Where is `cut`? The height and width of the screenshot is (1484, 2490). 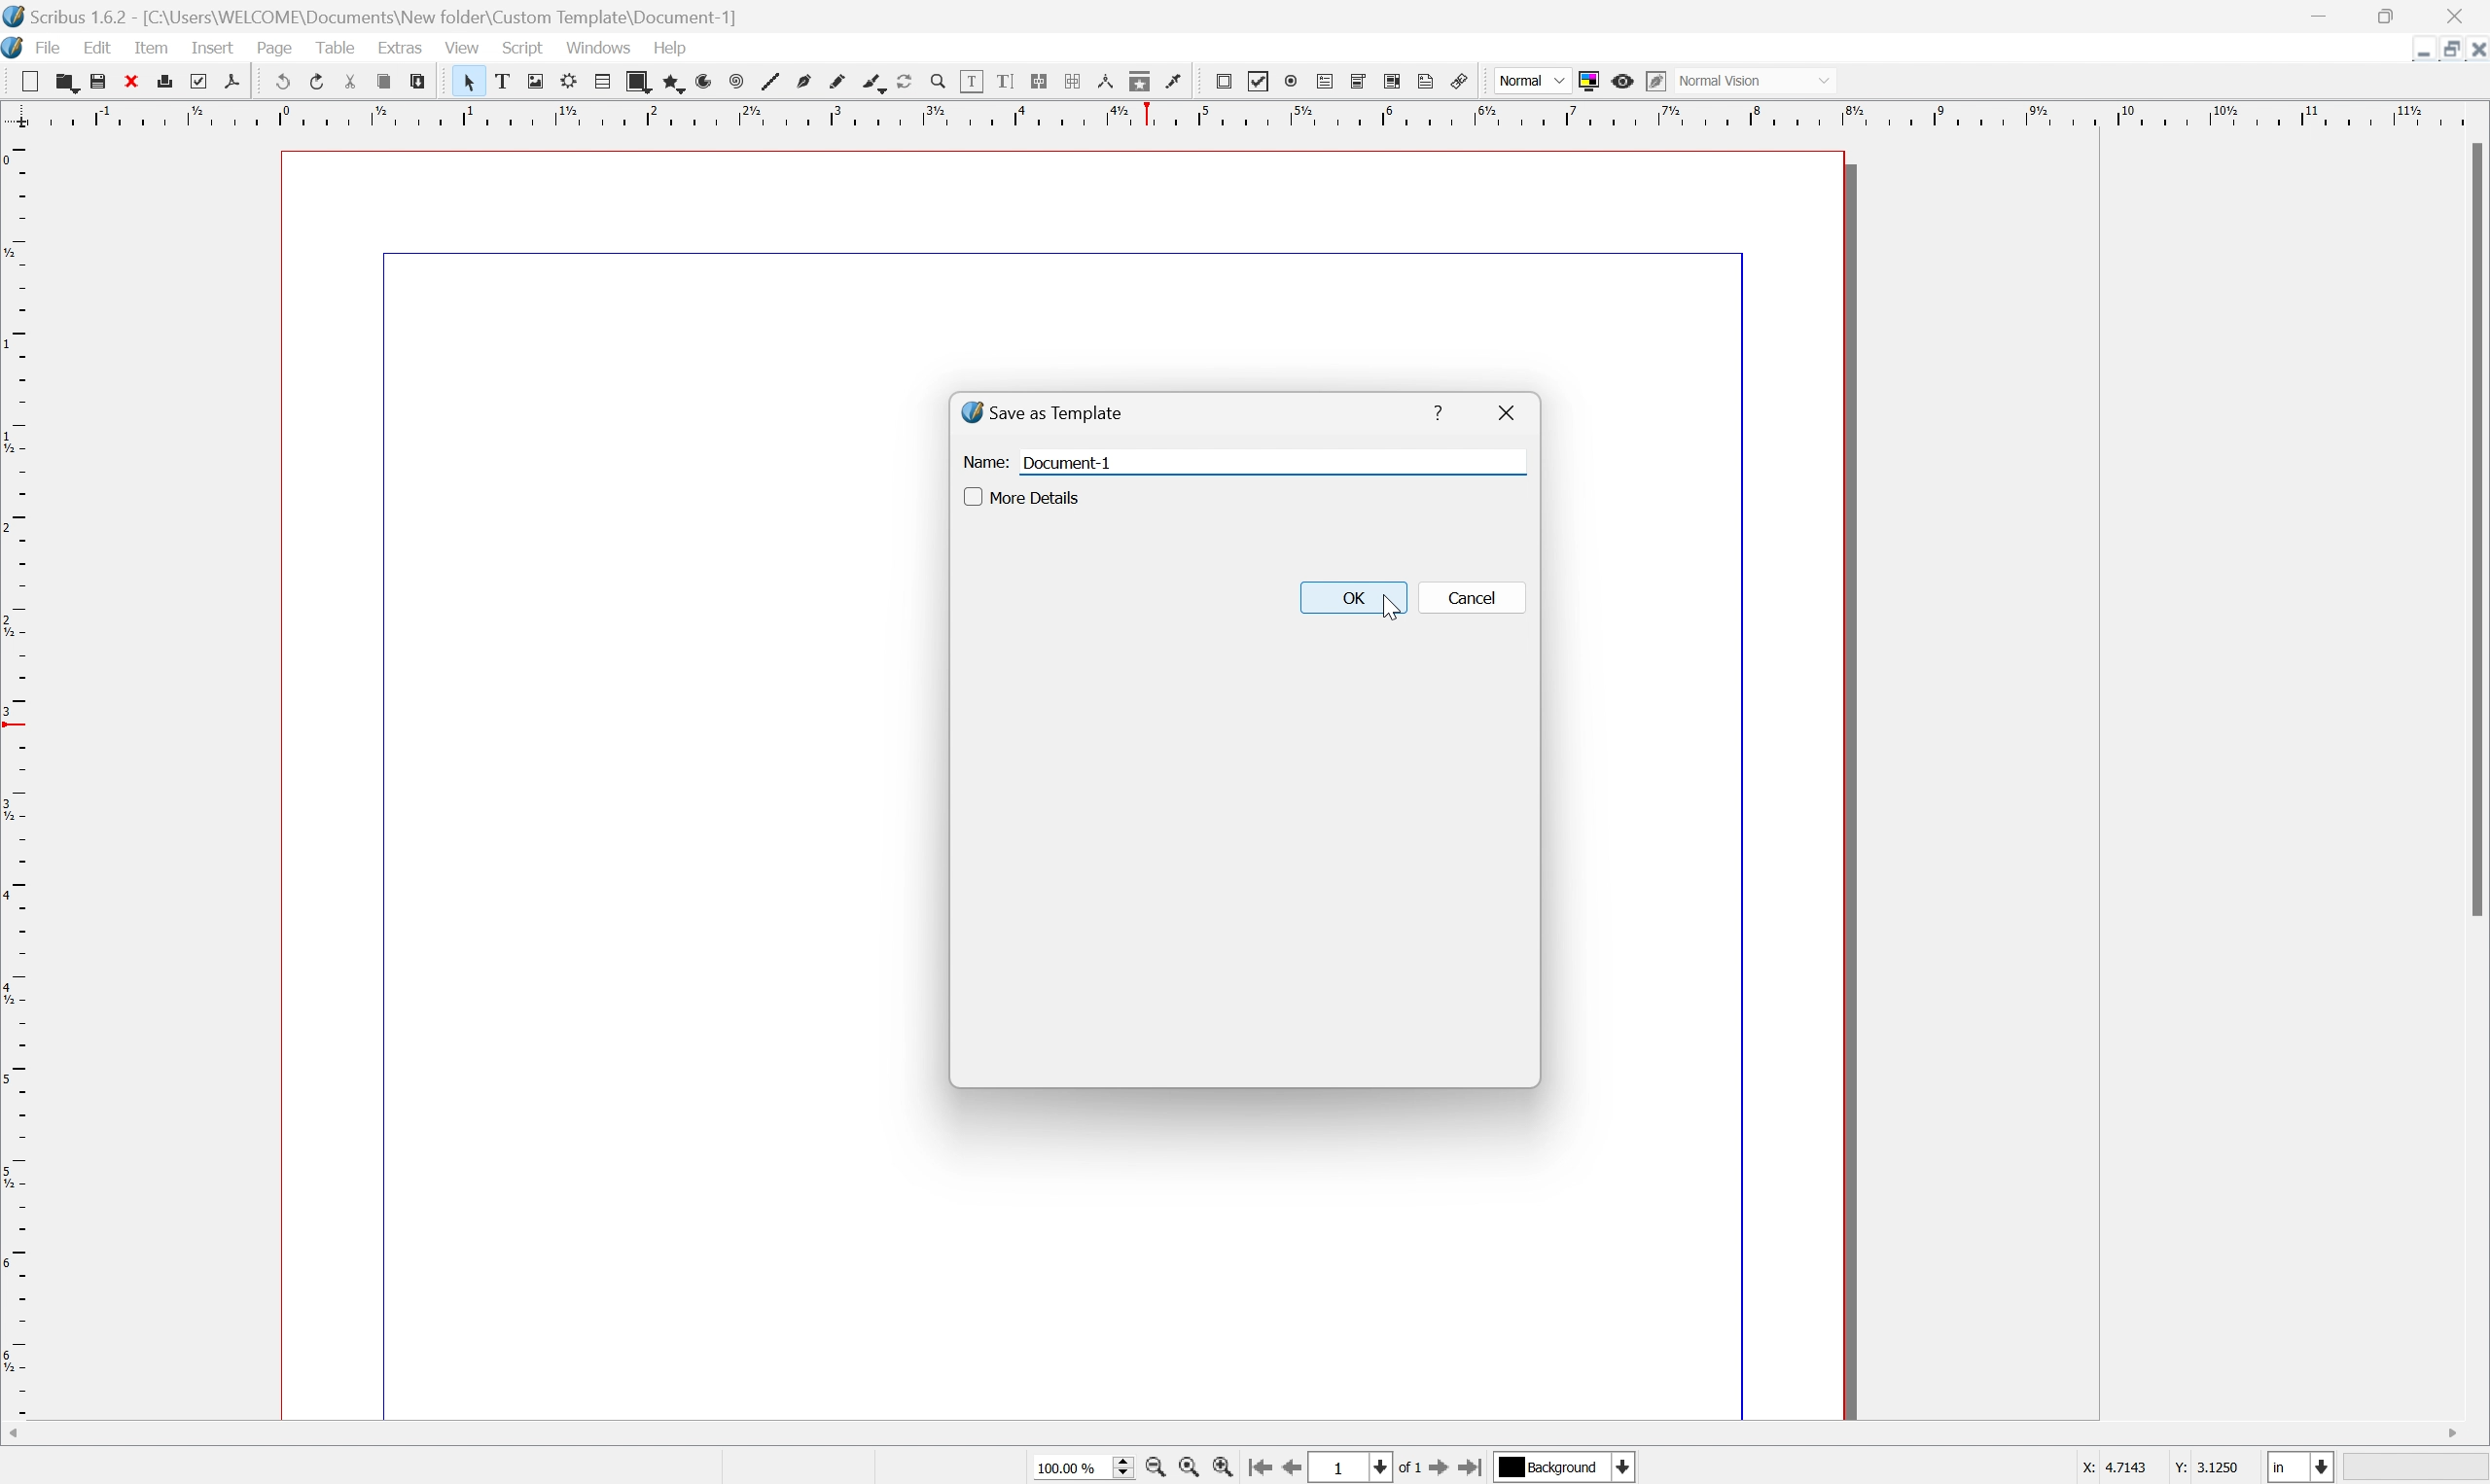
cut is located at coordinates (22, 76).